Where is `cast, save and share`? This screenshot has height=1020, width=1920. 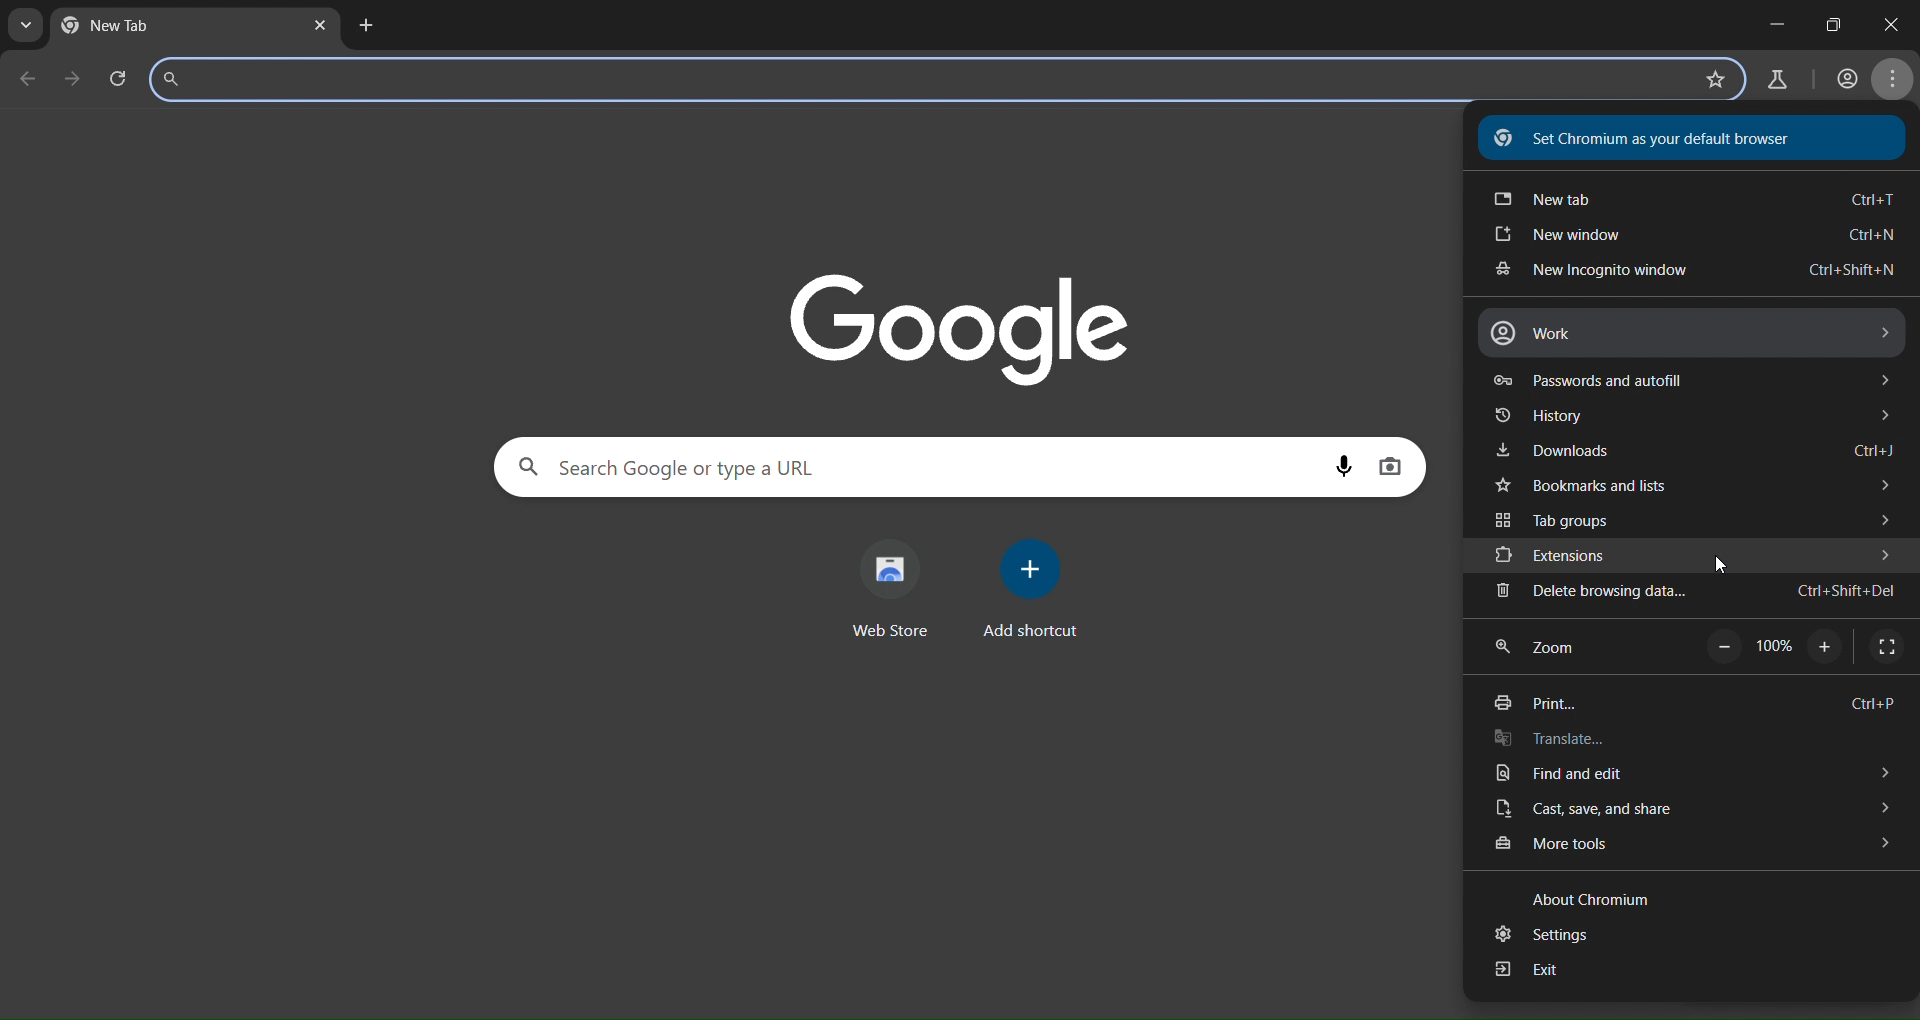
cast, save and share is located at coordinates (1692, 809).